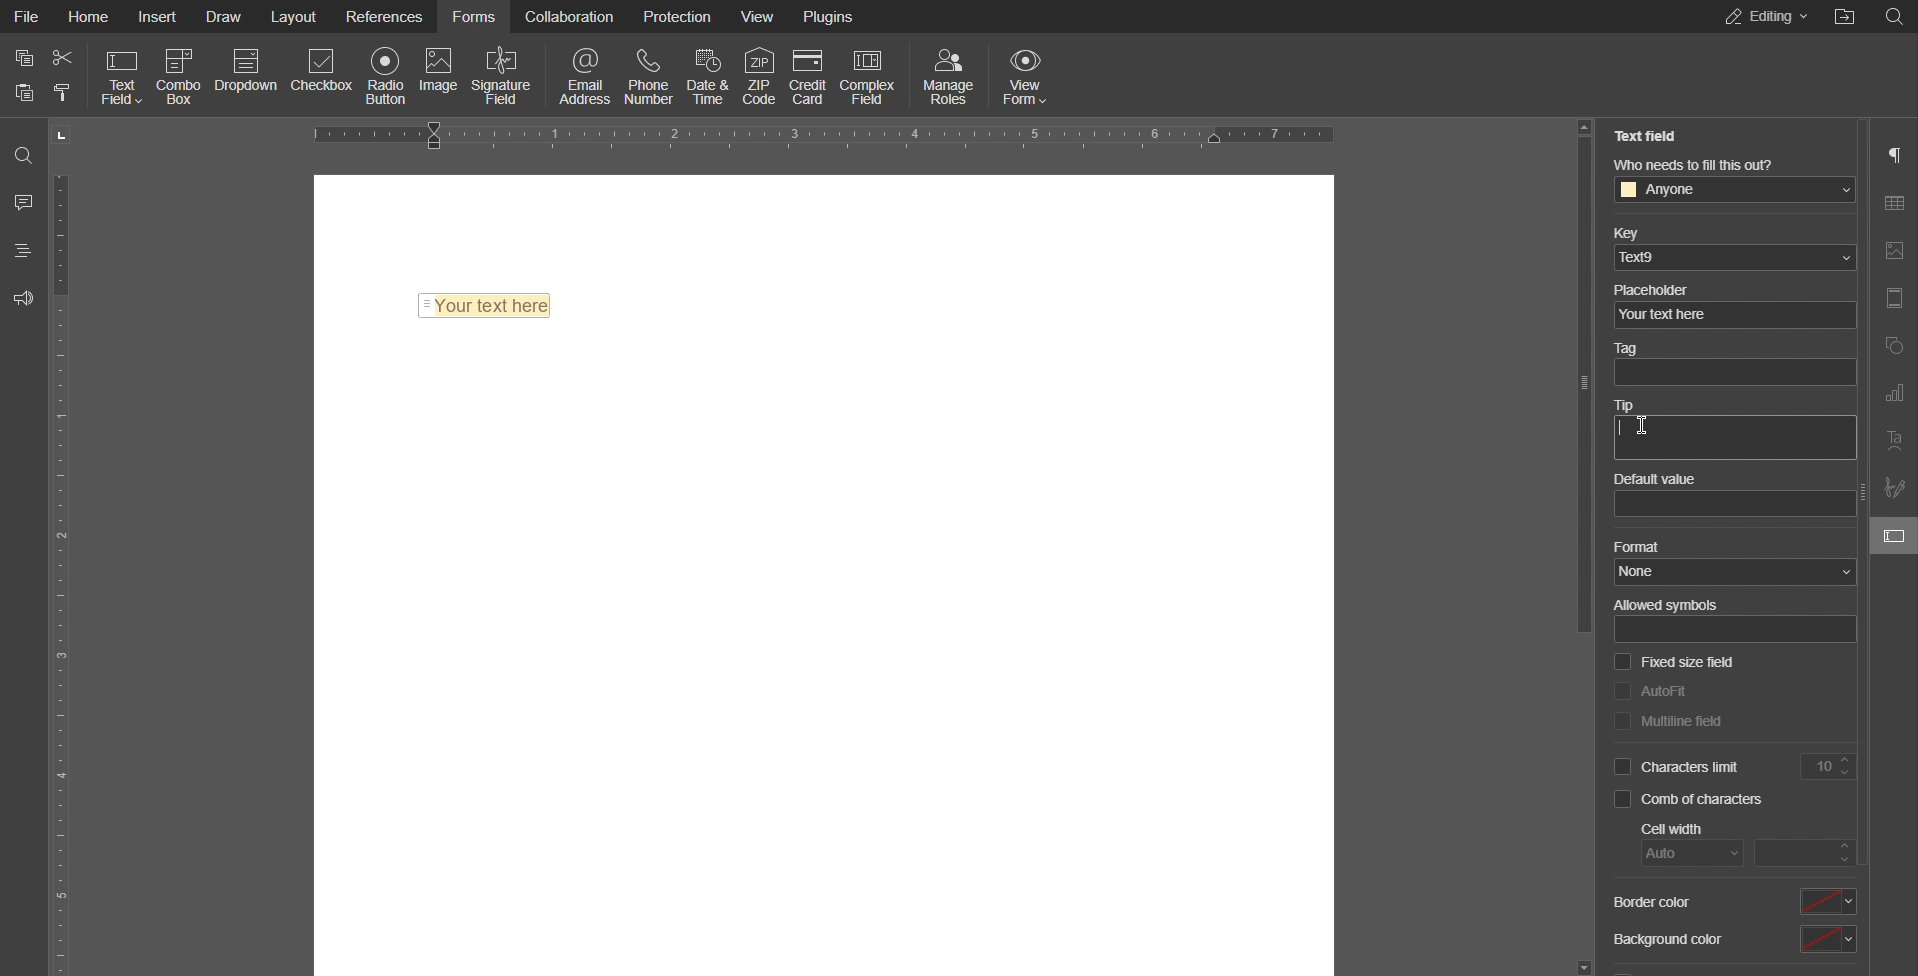 This screenshot has width=1918, height=976. Describe the element at coordinates (387, 75) in the screenshot. I see `Radio Button` at that location.